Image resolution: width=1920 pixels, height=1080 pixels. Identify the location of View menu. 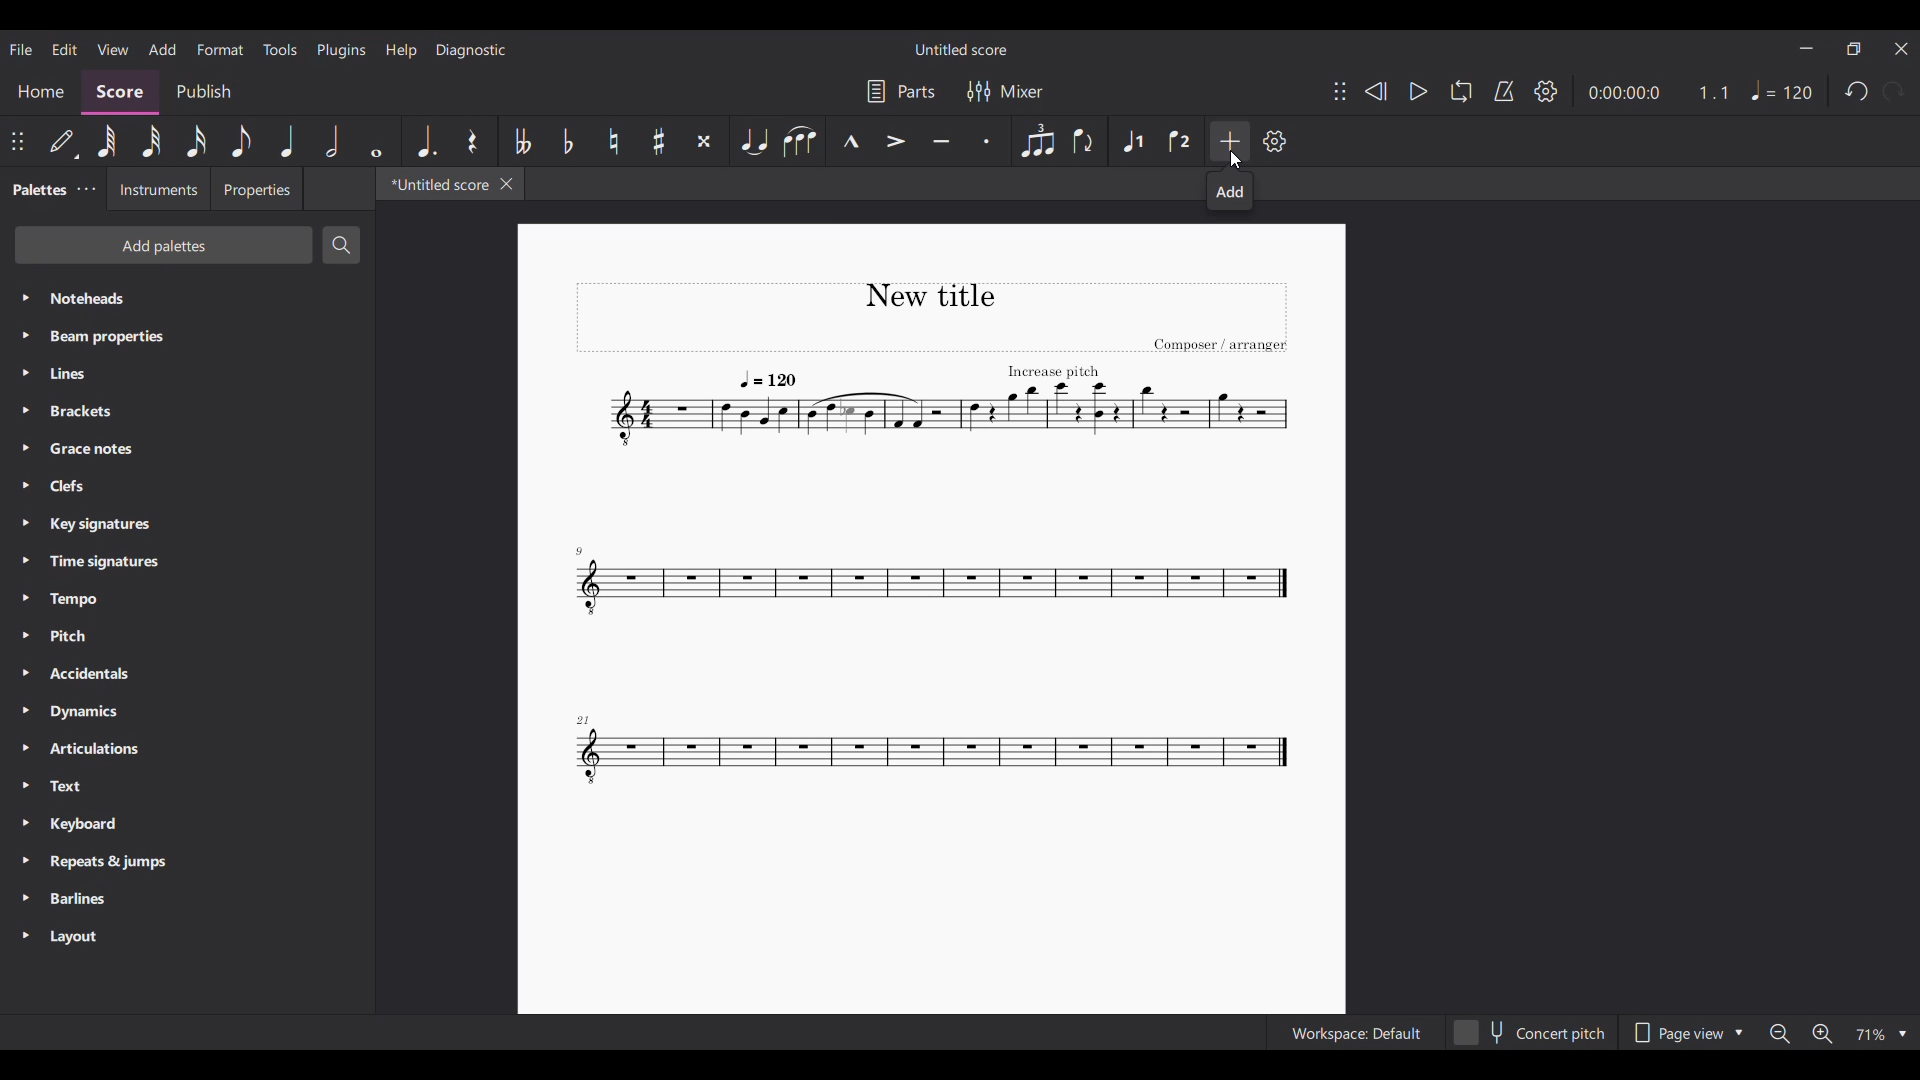
(112, 49).